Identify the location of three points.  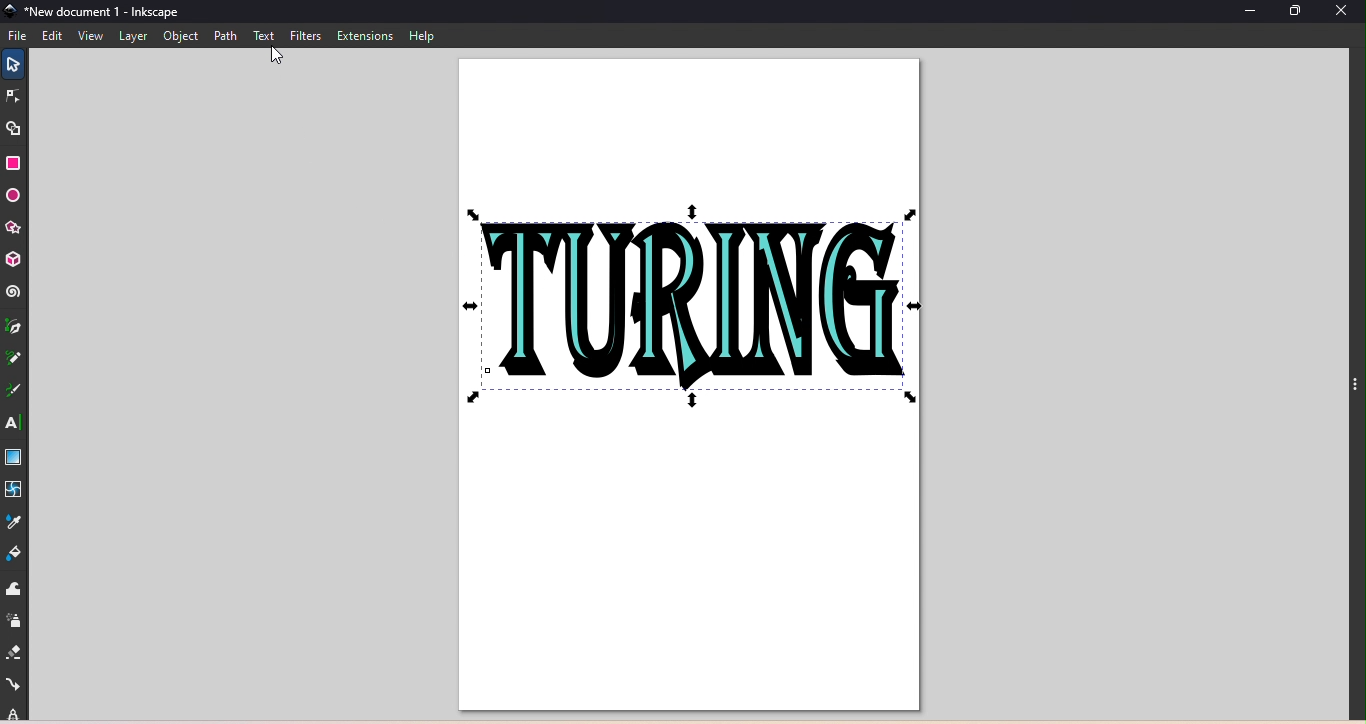
(1353, 391).